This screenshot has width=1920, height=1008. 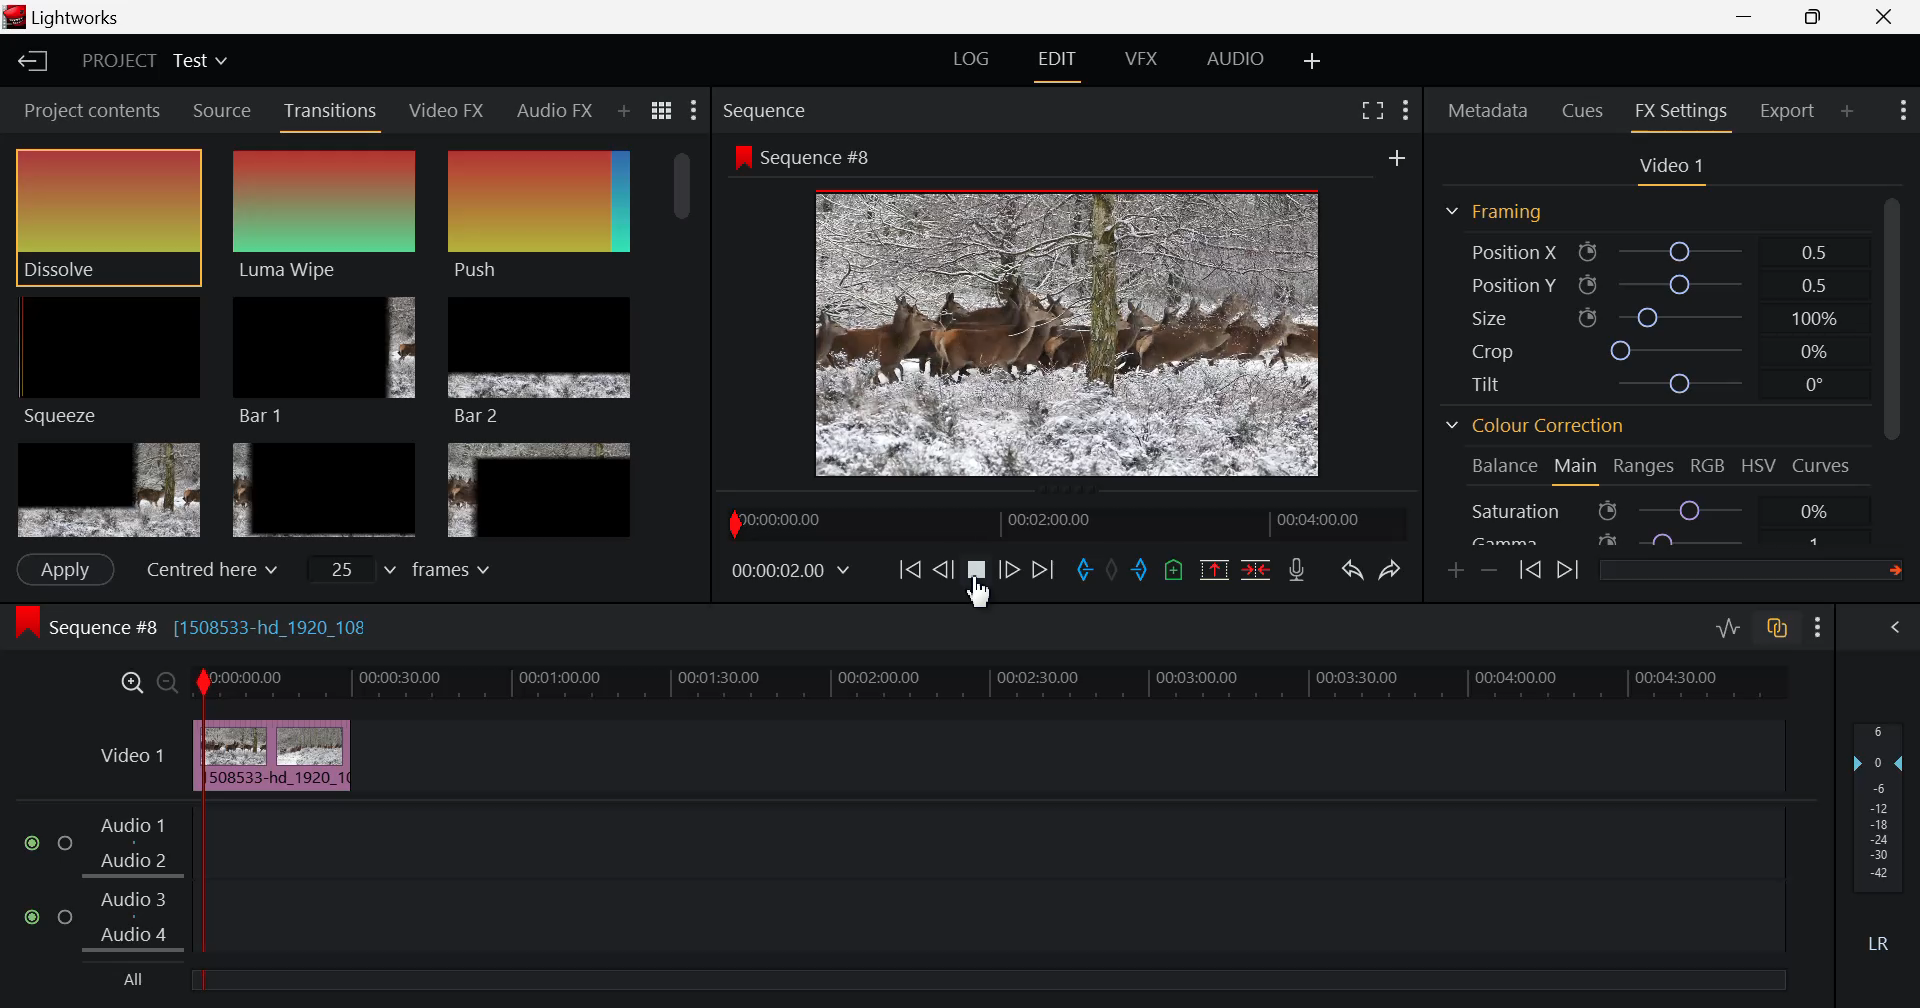 I want to click on HSV, so click(x=1759, y=467).